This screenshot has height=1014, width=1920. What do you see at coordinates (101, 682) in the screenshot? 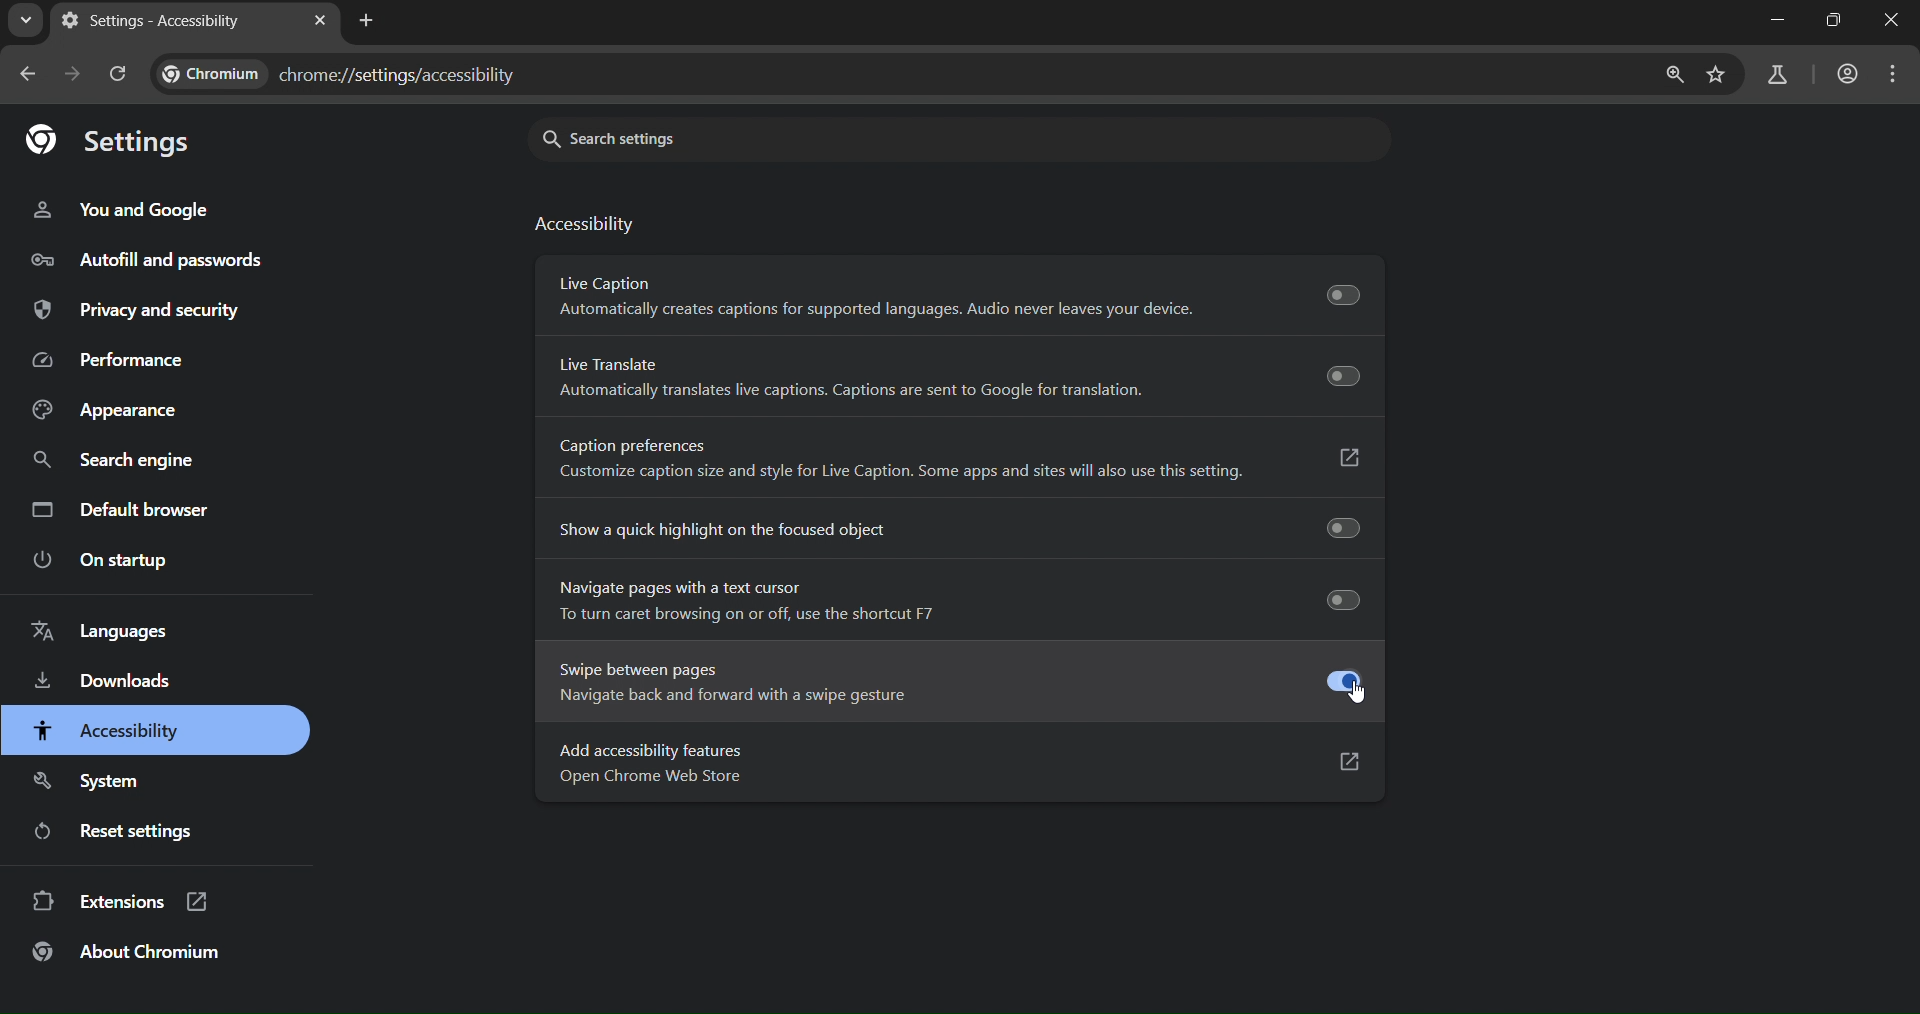
I see `downloads` at bounding box center [101, 682].